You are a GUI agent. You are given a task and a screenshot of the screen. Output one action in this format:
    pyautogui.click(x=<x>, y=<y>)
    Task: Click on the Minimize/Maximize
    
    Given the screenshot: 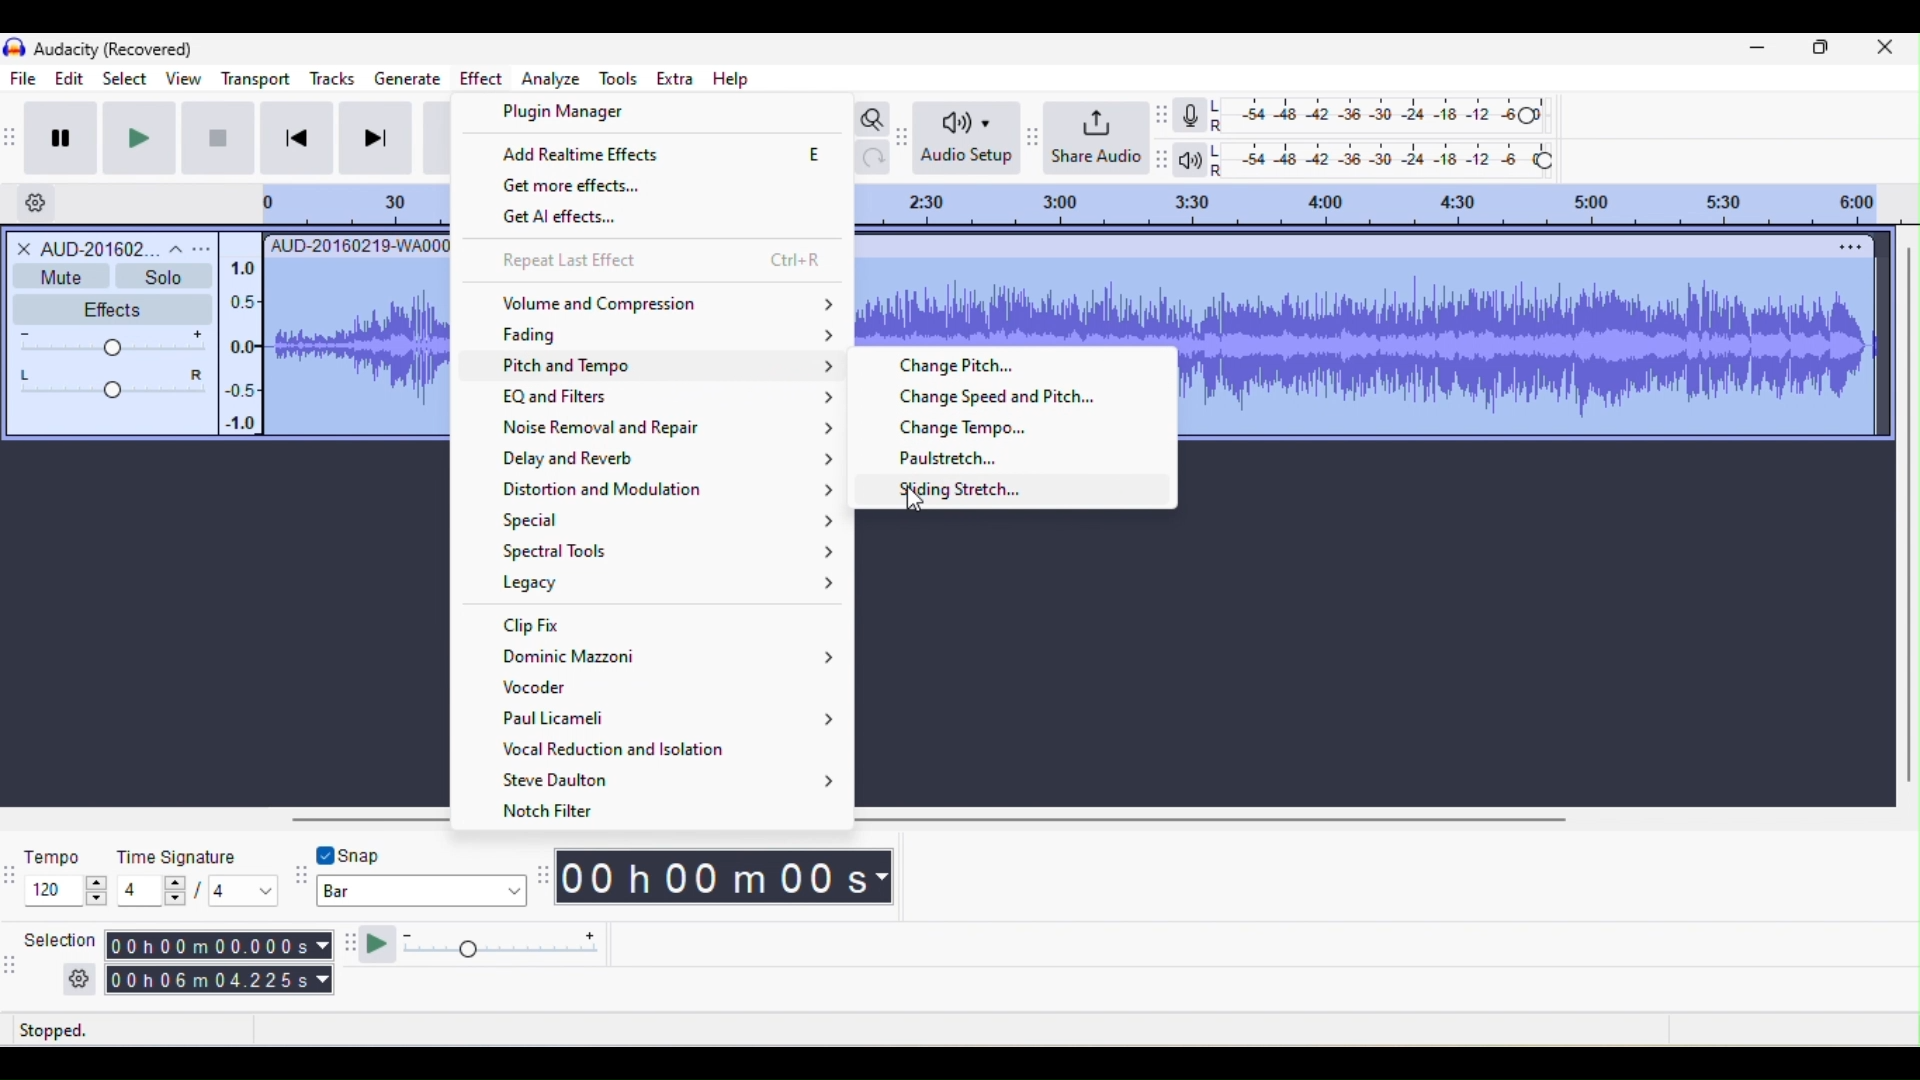 What is the action you would take?
    pyautogui.click(x=1822, y=52)
    